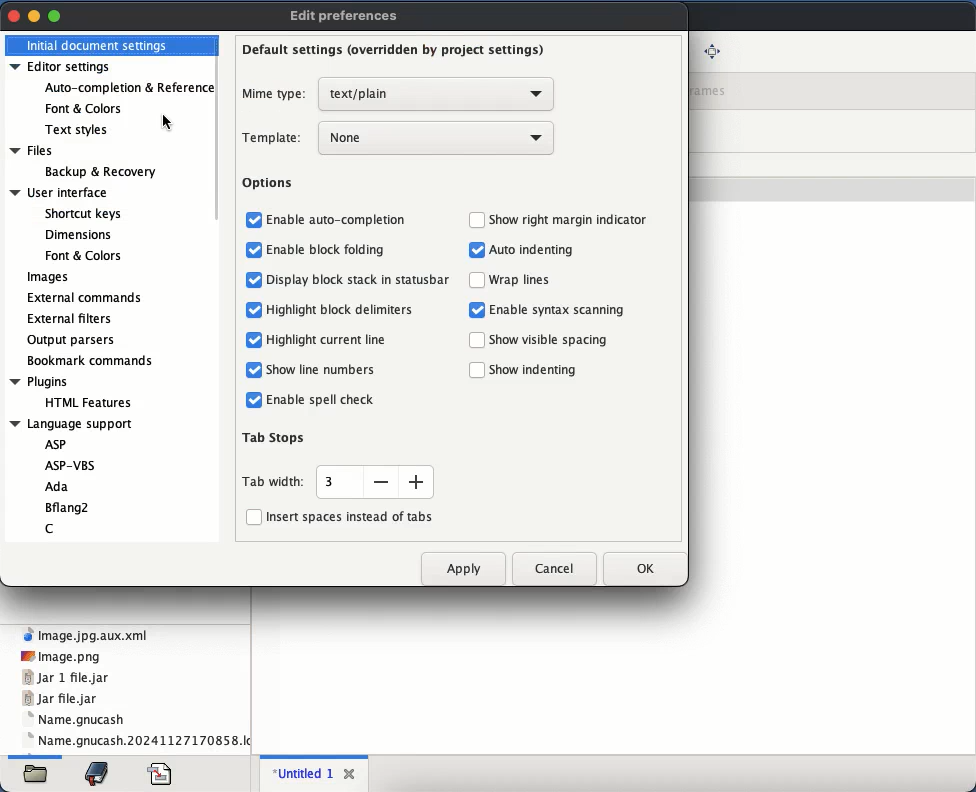 Image resolution: width=976 pixels, height=792 pixels. Describe the element at coordinates (72, 464) in the screenshot. I see `ASP-VBS` at that location.